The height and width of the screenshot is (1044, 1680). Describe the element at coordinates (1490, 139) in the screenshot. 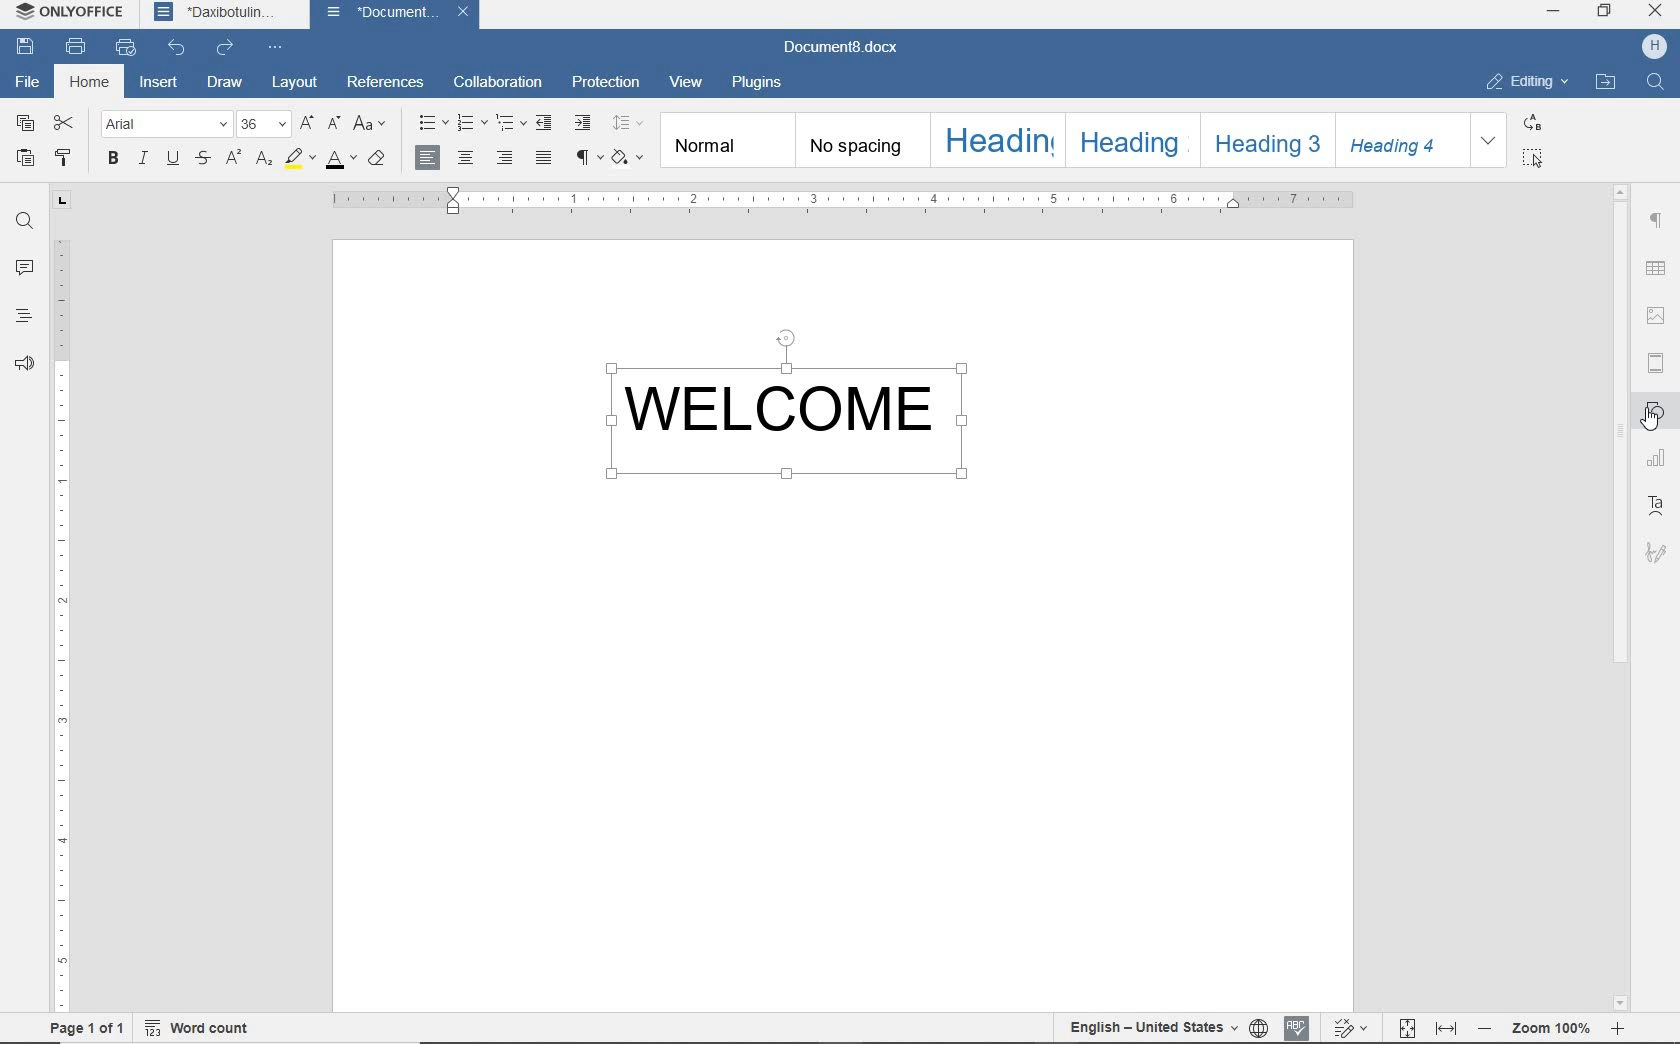

I see `EXPAND` at that location.